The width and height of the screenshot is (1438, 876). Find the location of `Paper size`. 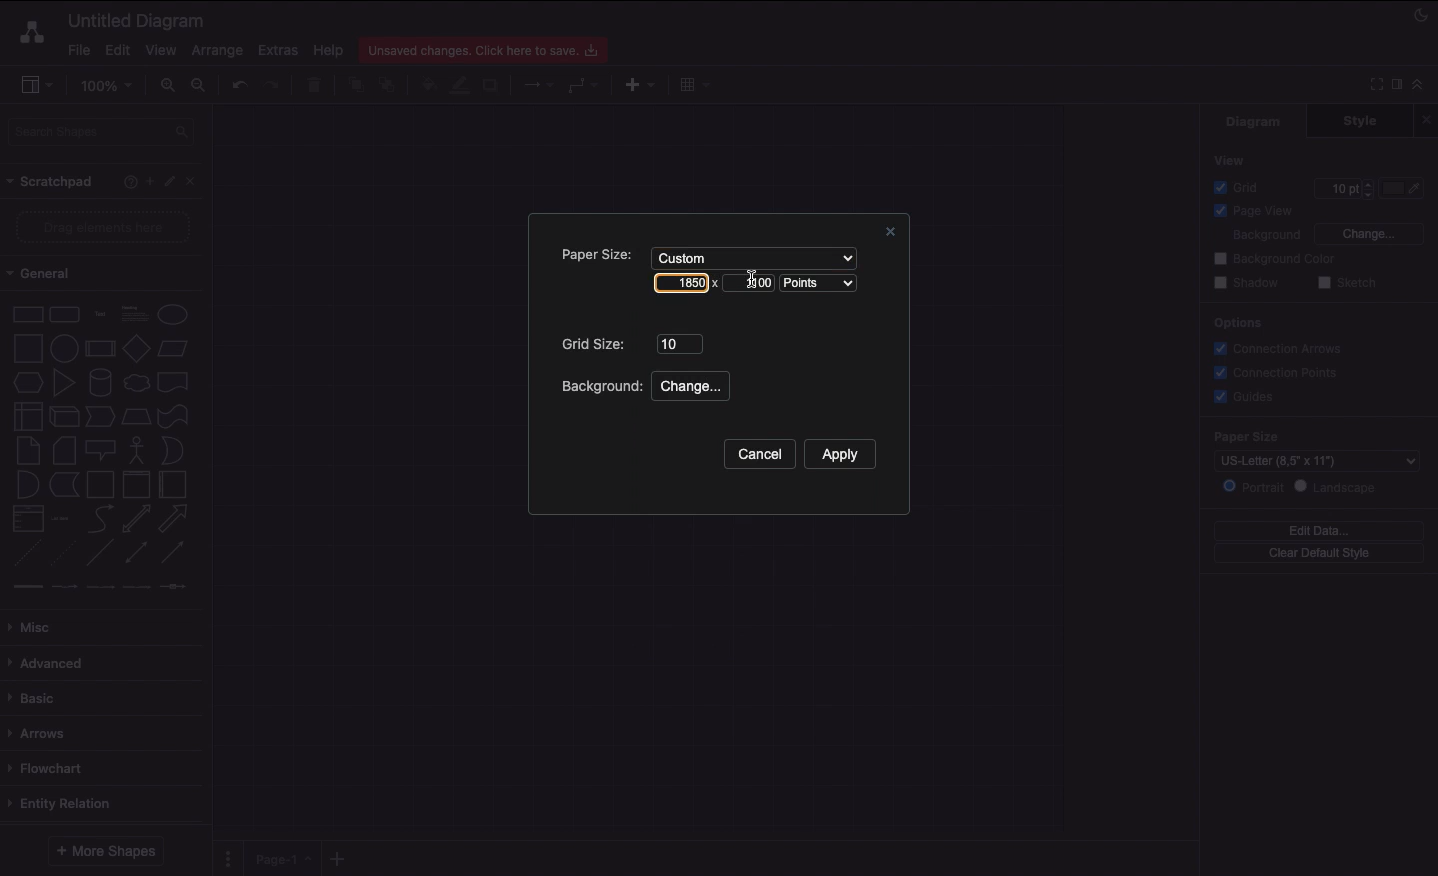

Paper size is located at coordinates (1302, 437).